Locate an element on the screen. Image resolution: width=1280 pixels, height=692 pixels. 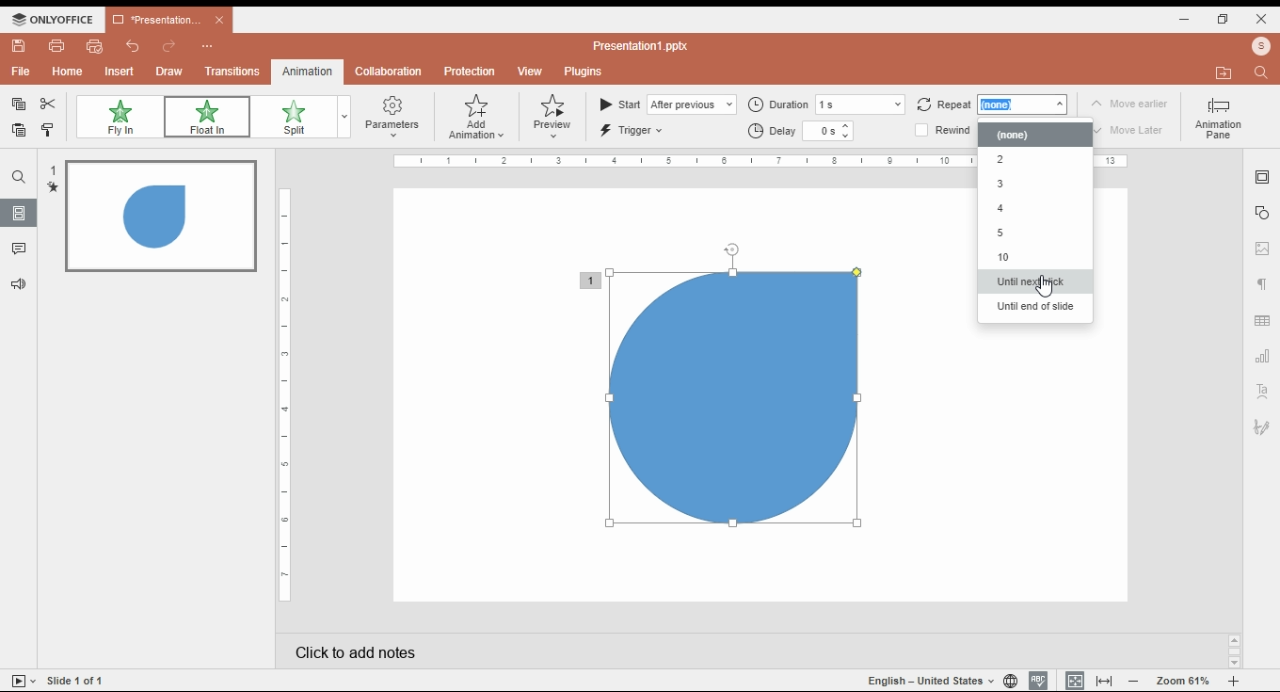
presentation1.pptx is located at coordinates (645, 46).